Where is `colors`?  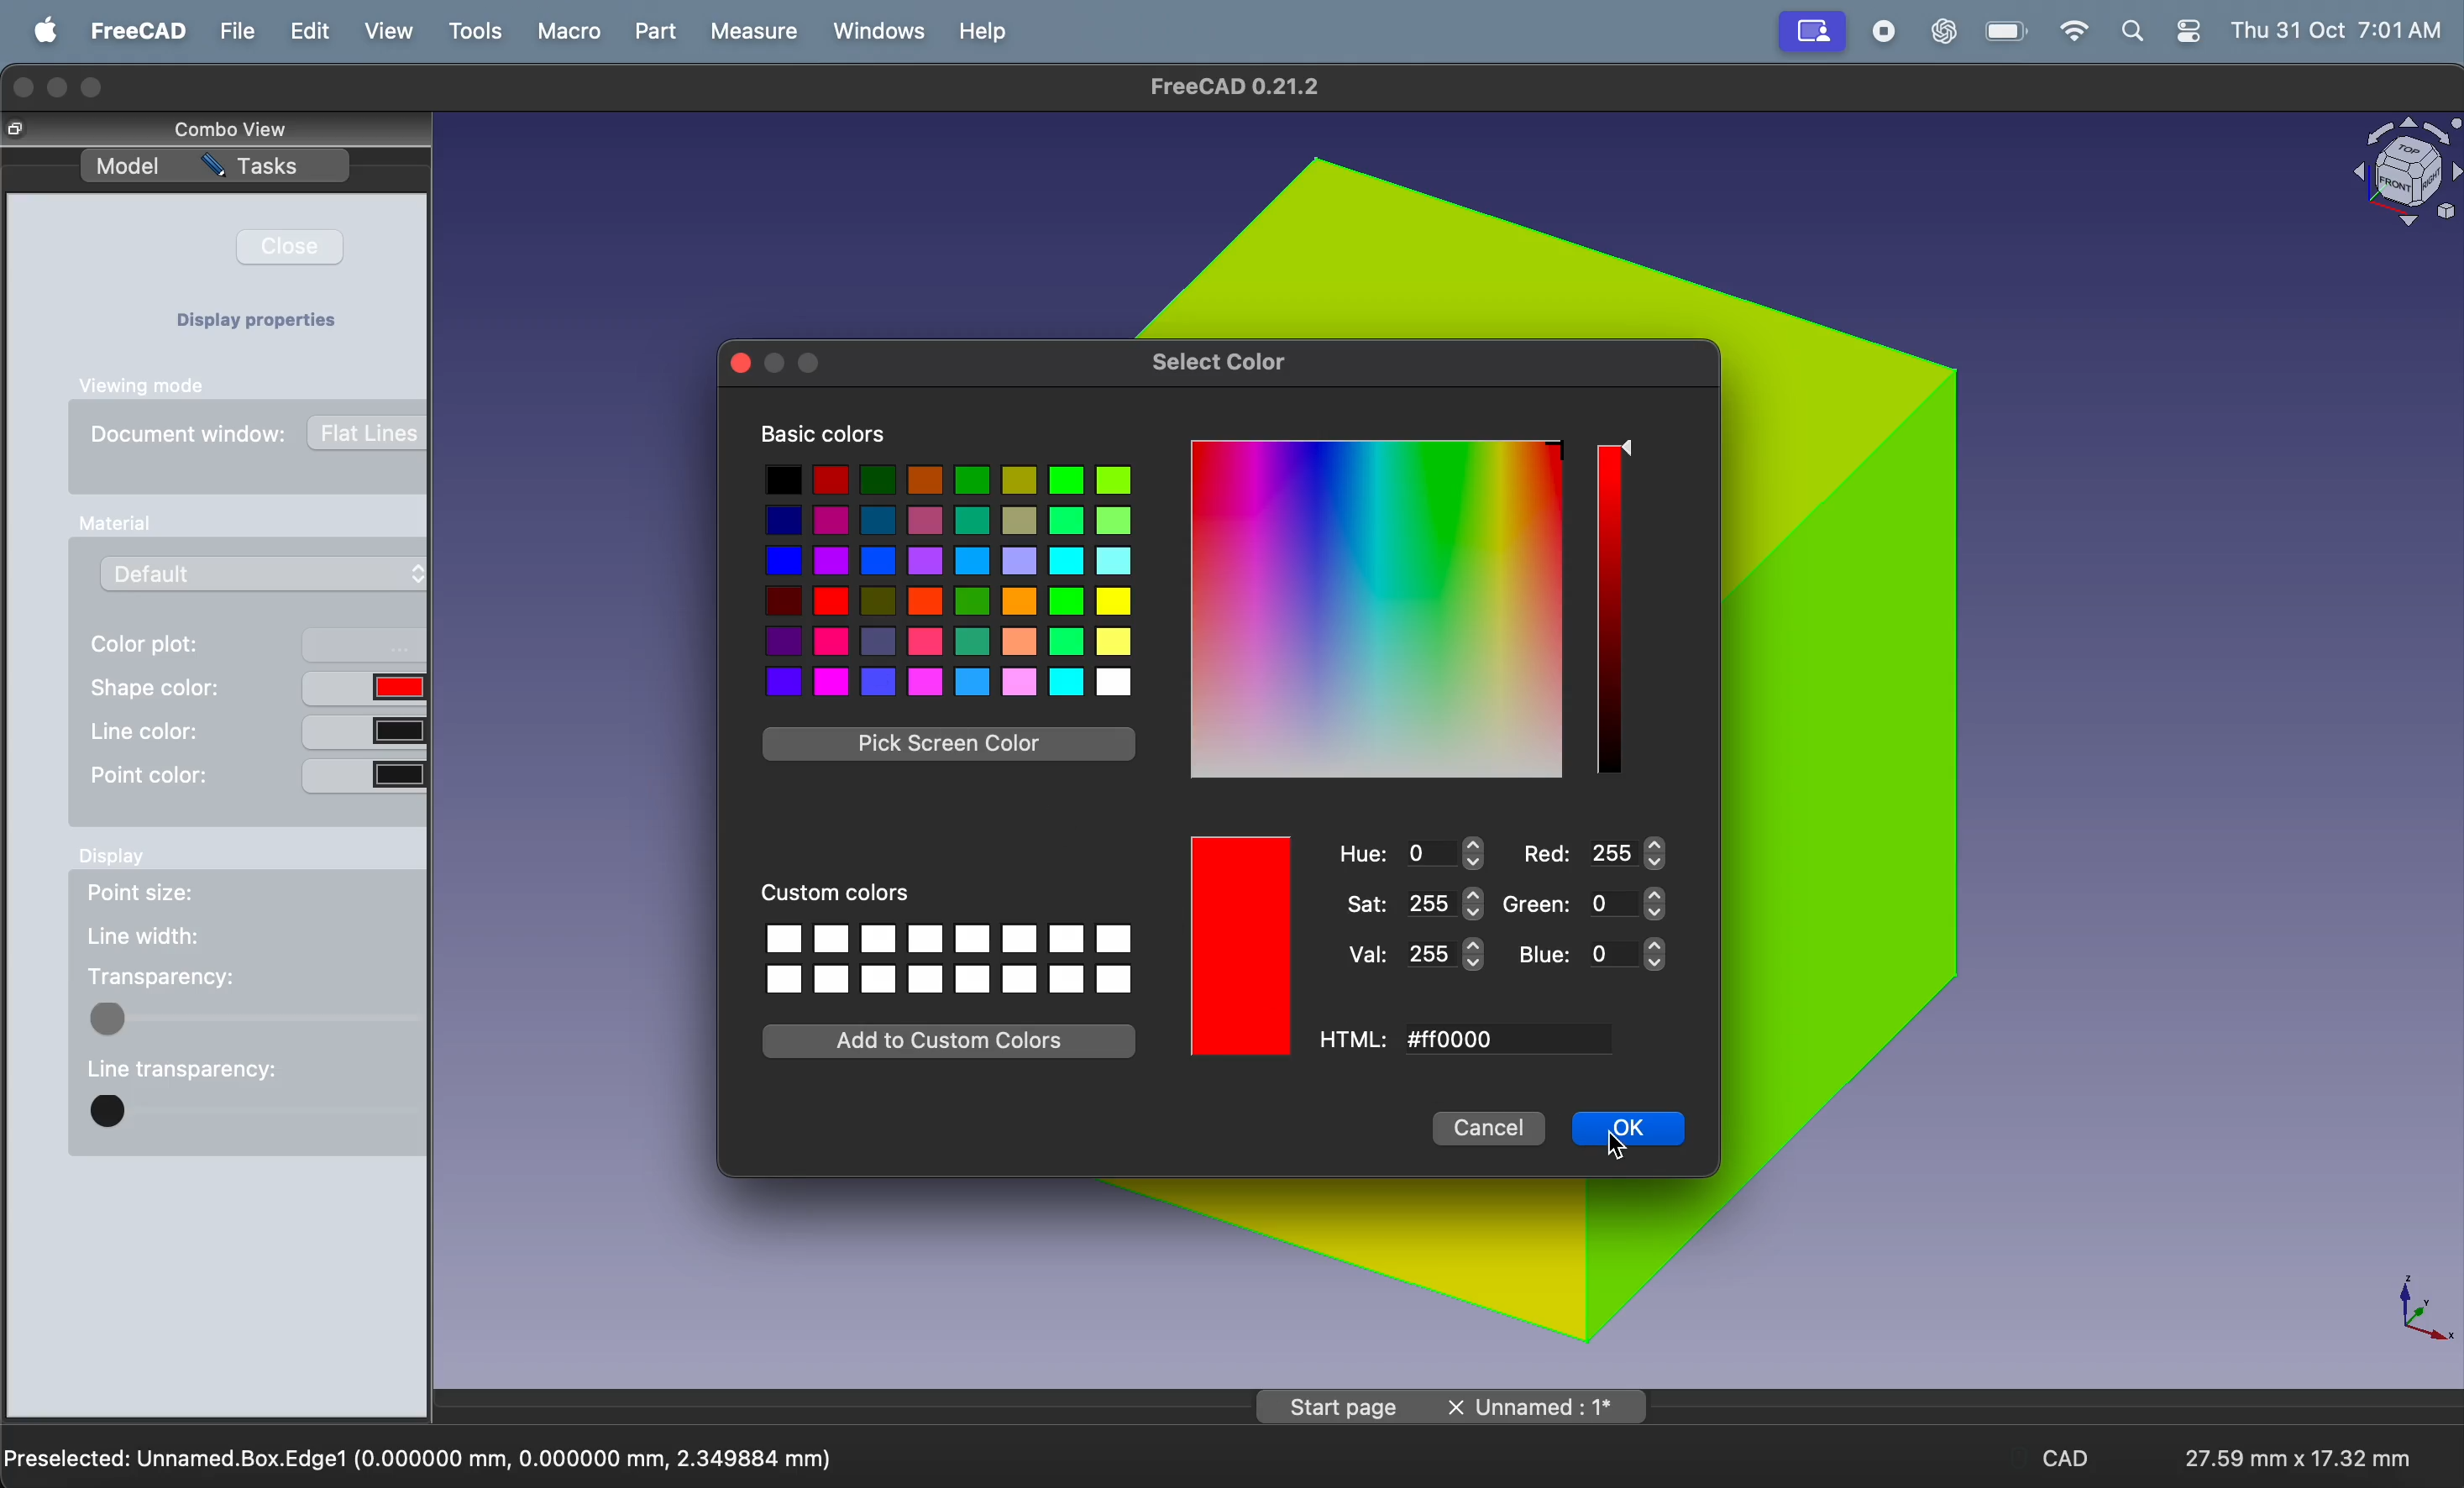 colors is located at coordinates (948, 580).